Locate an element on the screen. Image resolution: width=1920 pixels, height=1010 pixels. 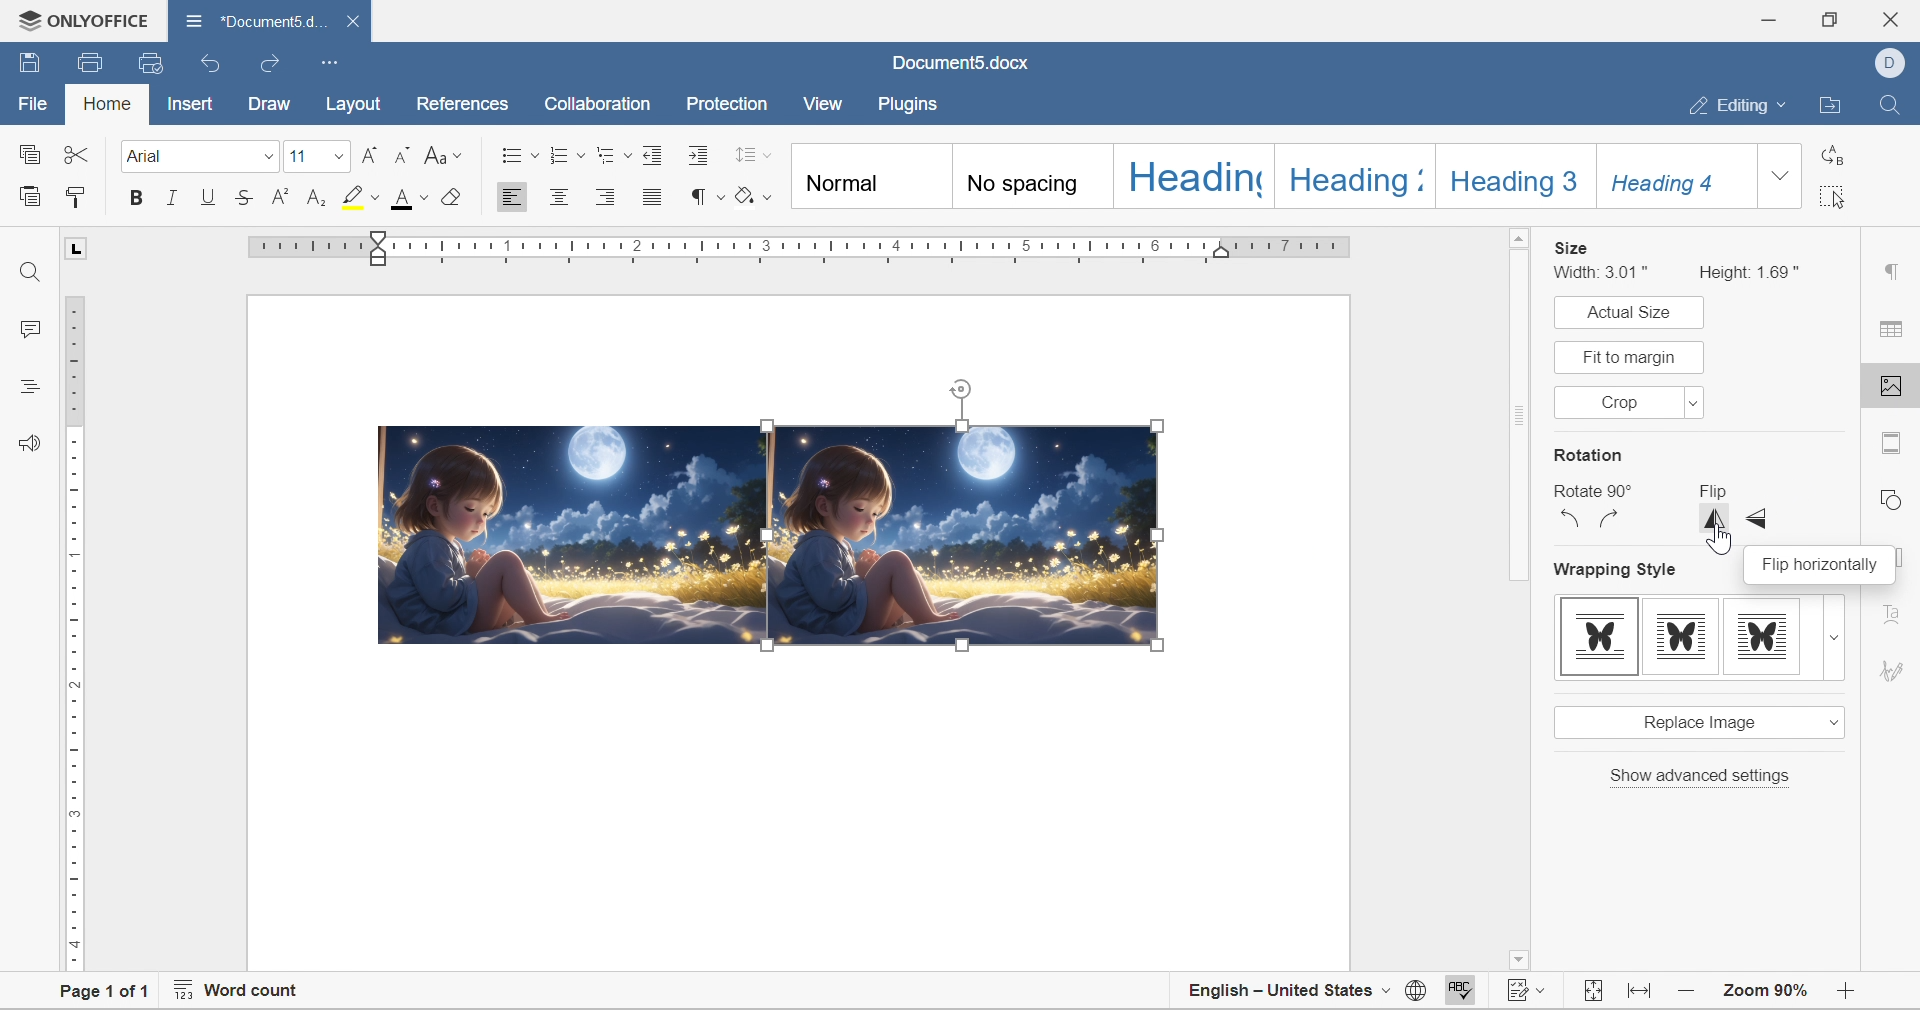
L is located at coordinates (75, 247).